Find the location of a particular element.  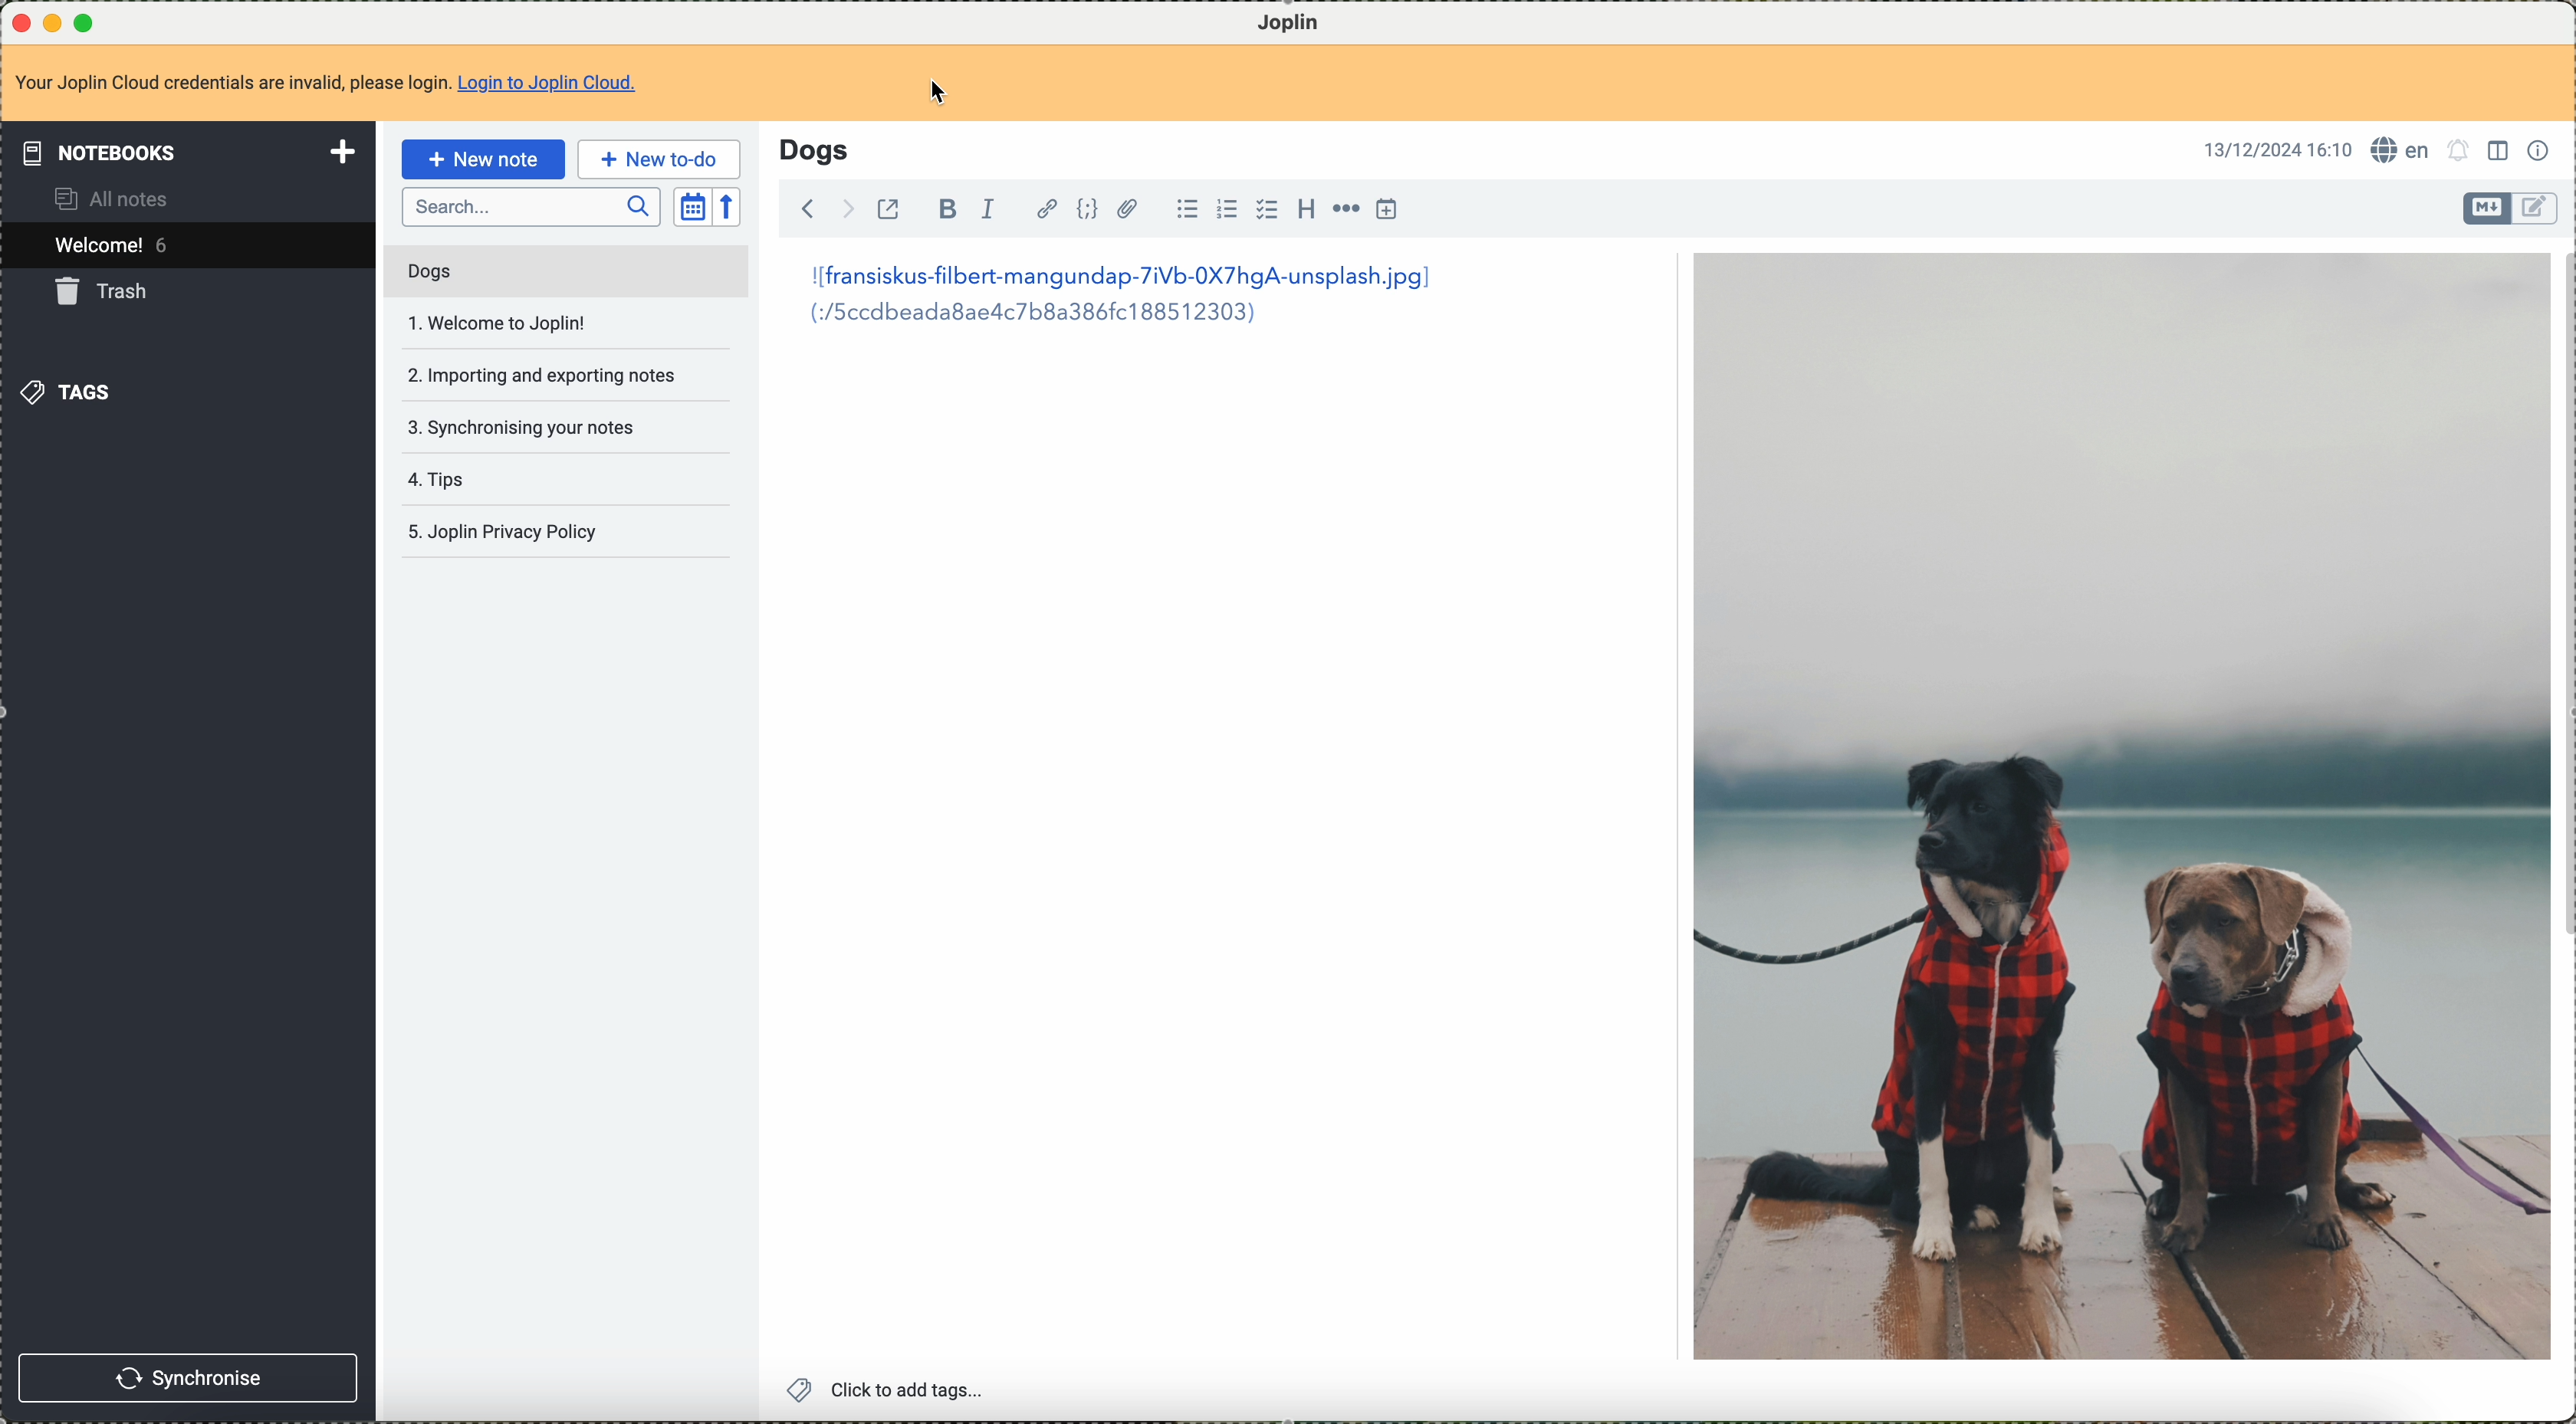

minimize program is located at coordinates (53, 20).